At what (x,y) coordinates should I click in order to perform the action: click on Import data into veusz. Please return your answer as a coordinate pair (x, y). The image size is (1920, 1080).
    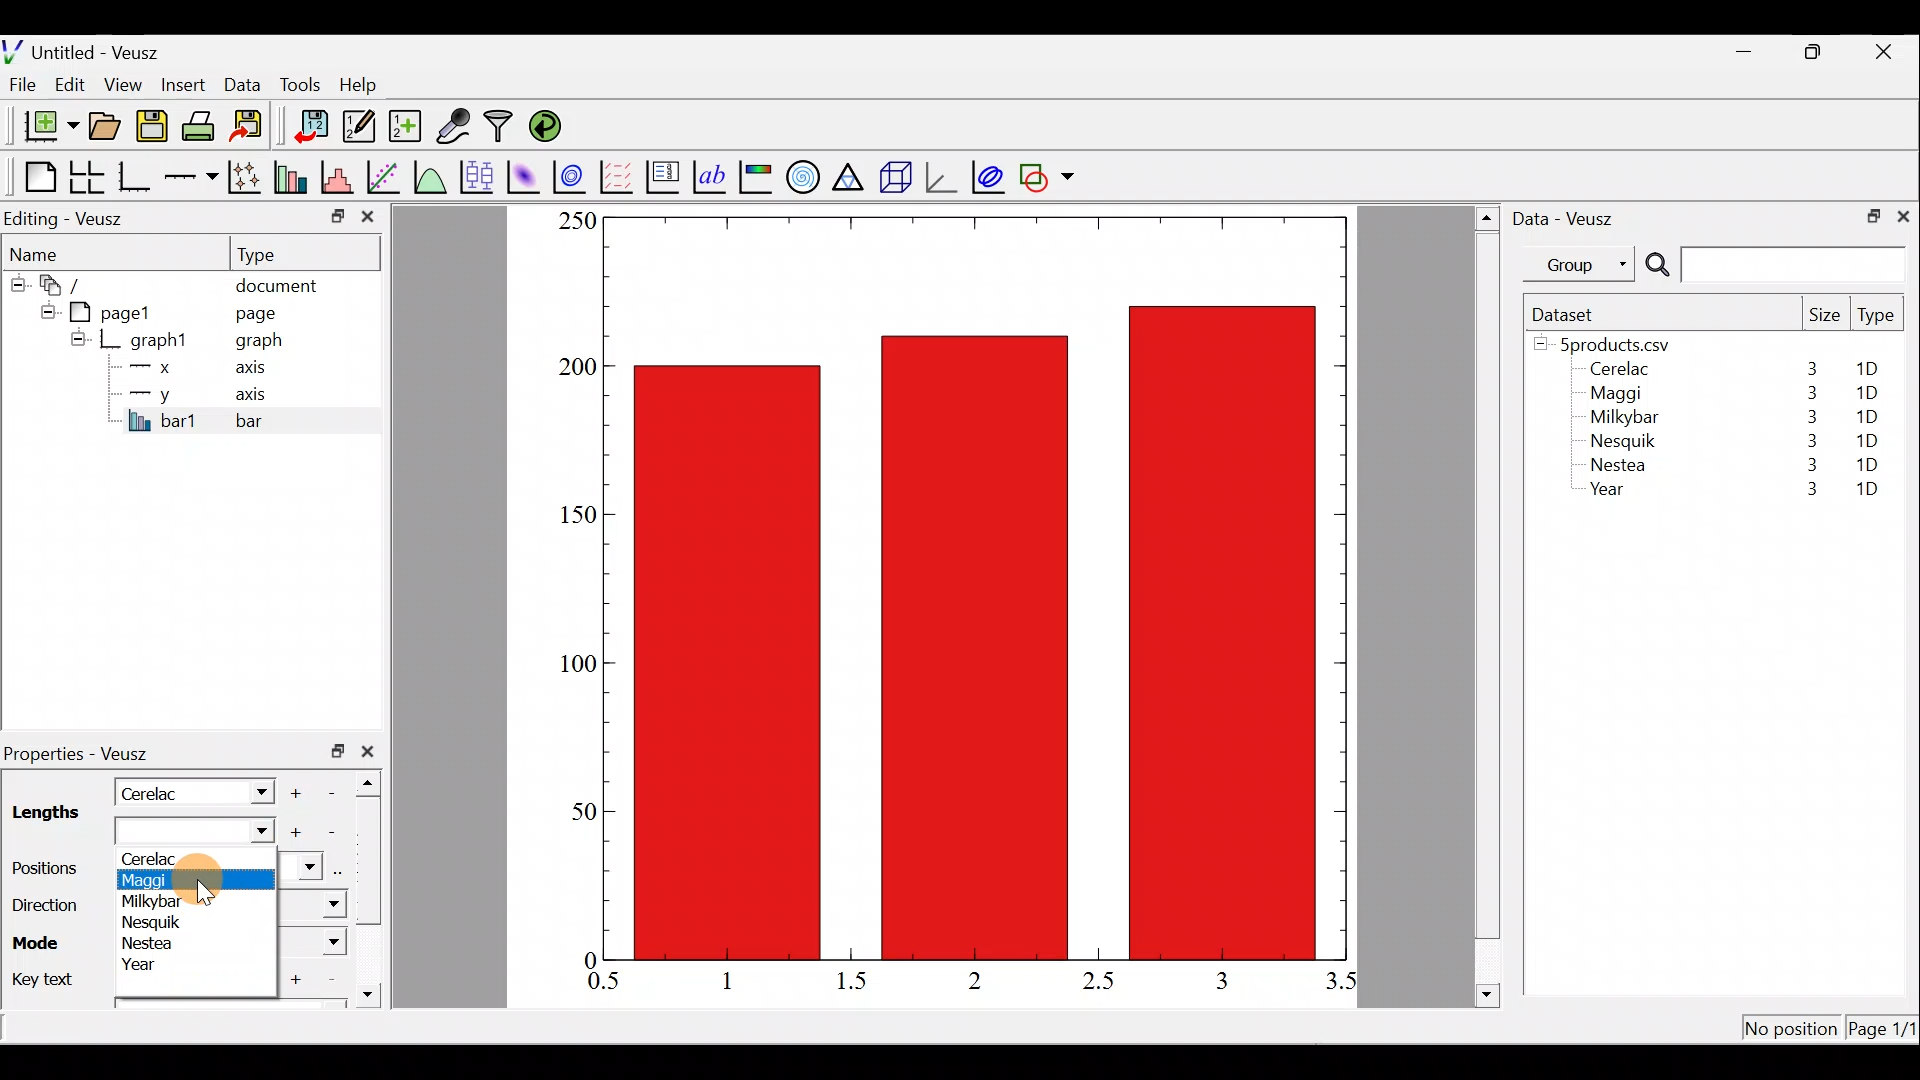
    Looking at the image, I should click on (312, 127).